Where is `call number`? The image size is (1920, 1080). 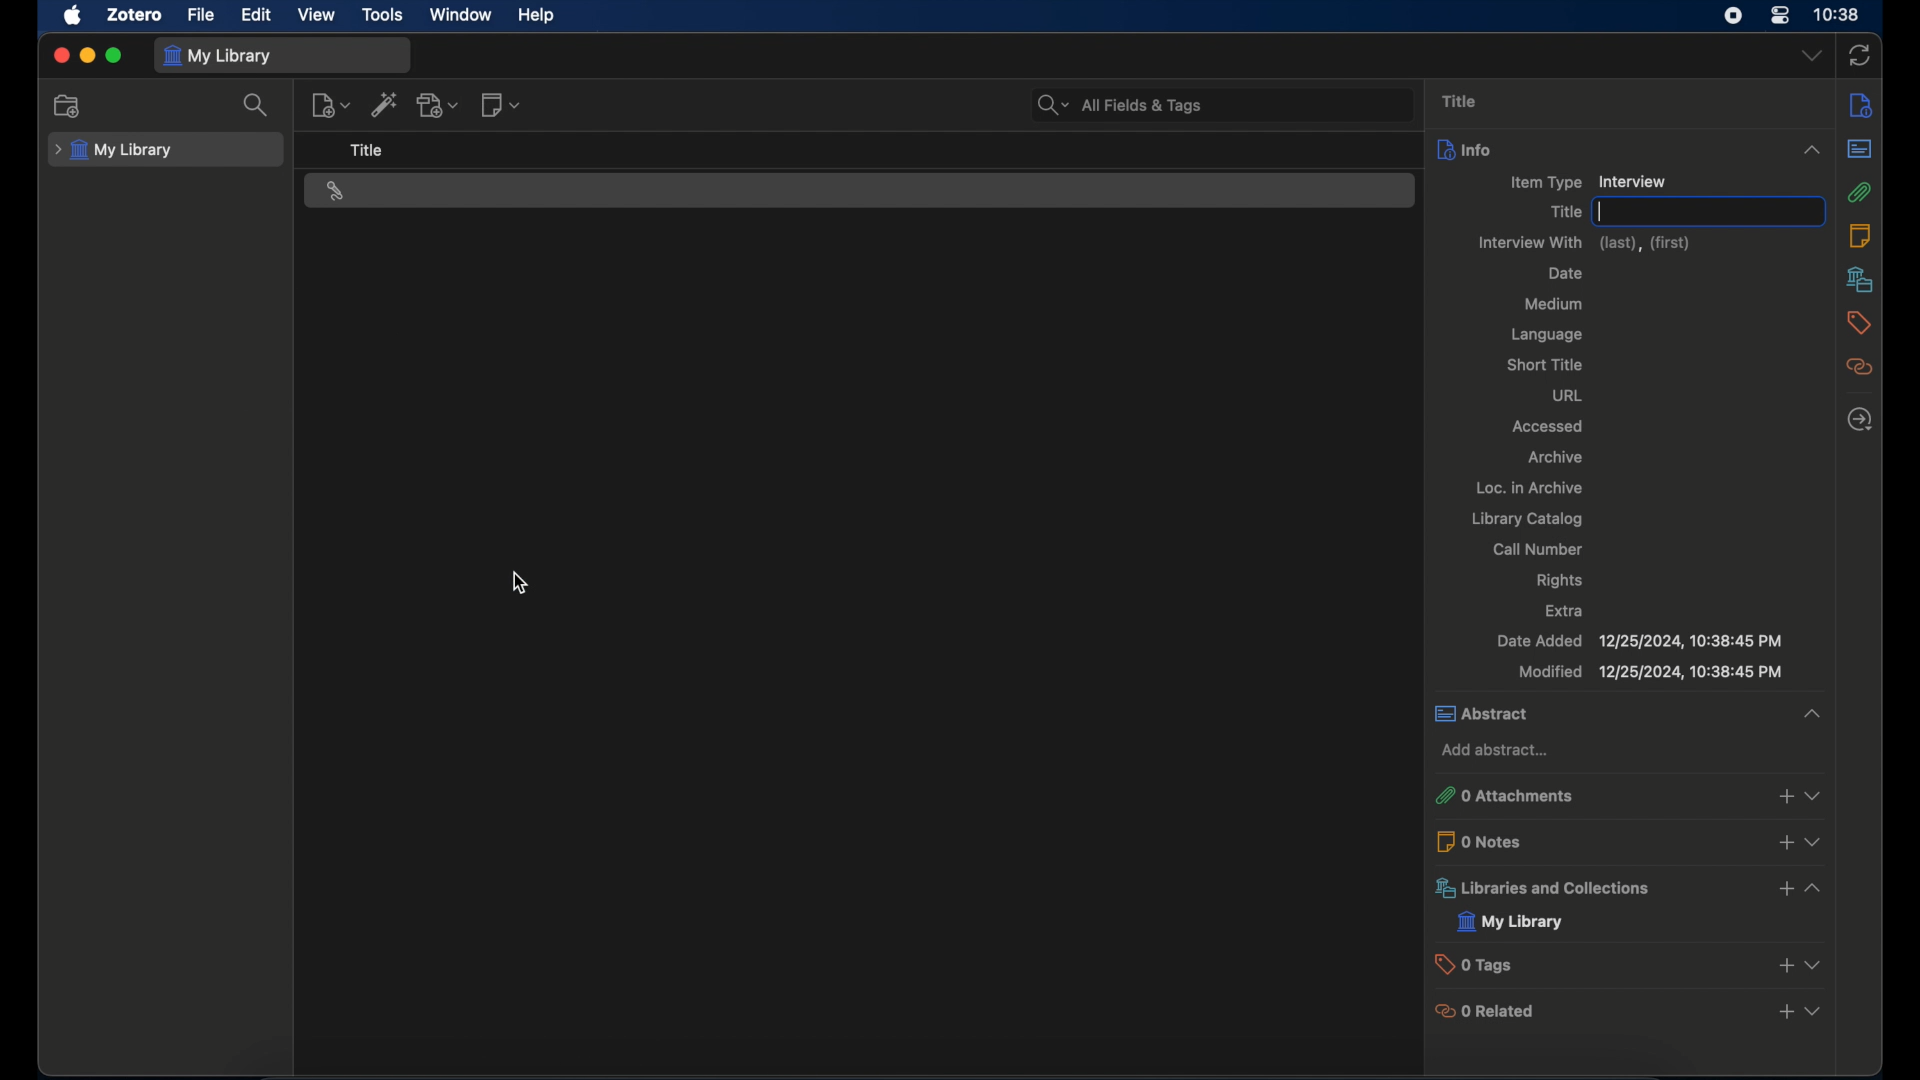
call number is located at coordinates (1542, 549).